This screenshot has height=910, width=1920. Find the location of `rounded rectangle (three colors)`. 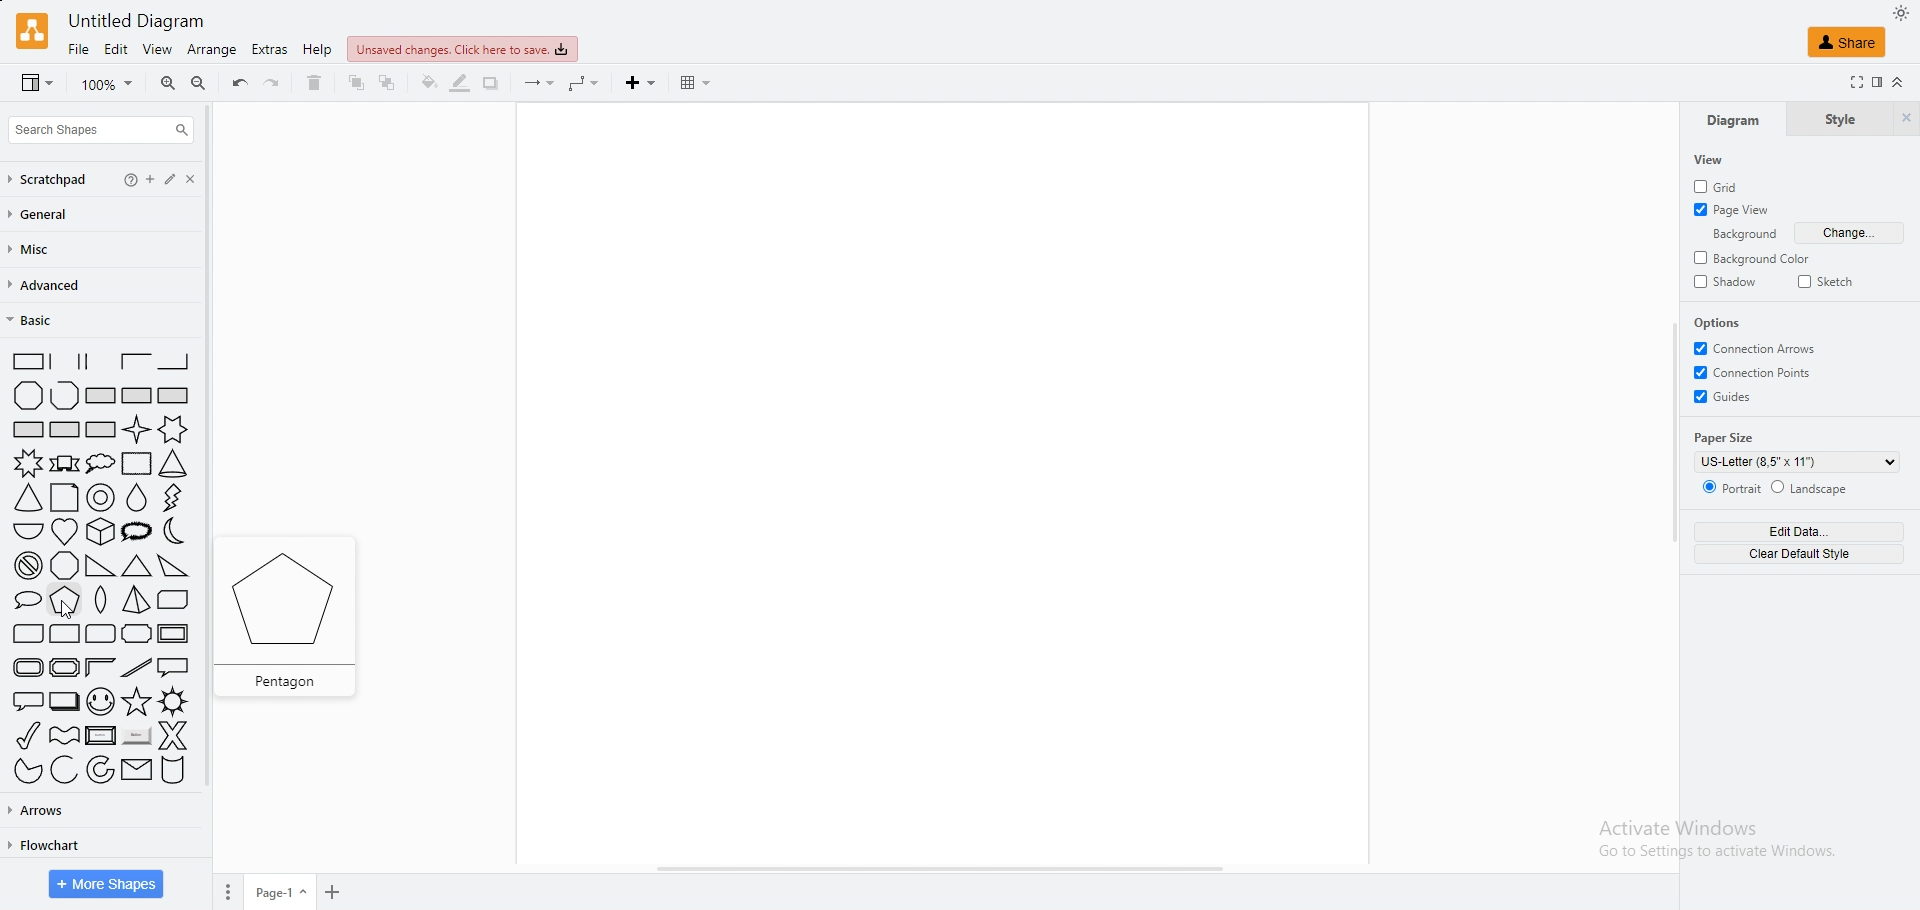

rounded rectangle (three colors) is located at coordinates (101, 634).